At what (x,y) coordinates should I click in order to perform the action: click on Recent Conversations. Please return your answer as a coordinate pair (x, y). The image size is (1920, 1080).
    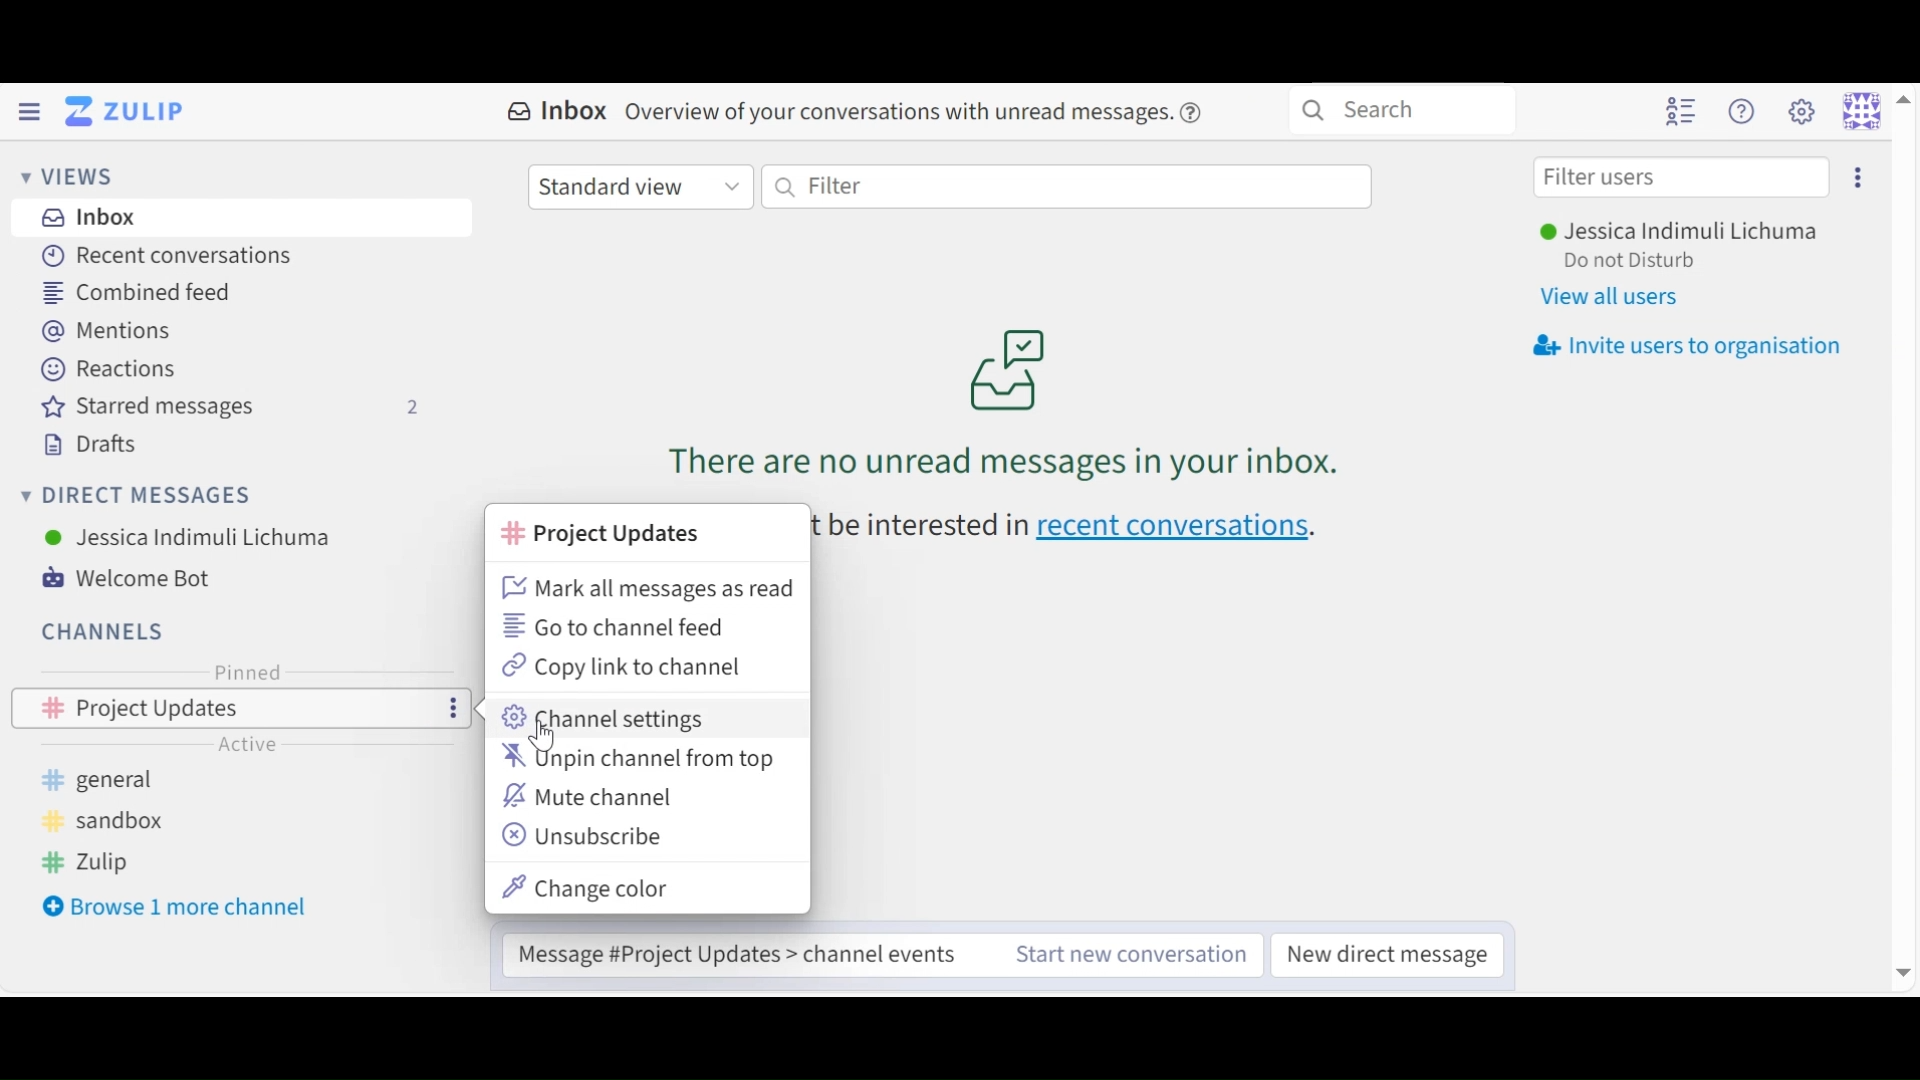
    Looking at the image, I should click on (178, 256).